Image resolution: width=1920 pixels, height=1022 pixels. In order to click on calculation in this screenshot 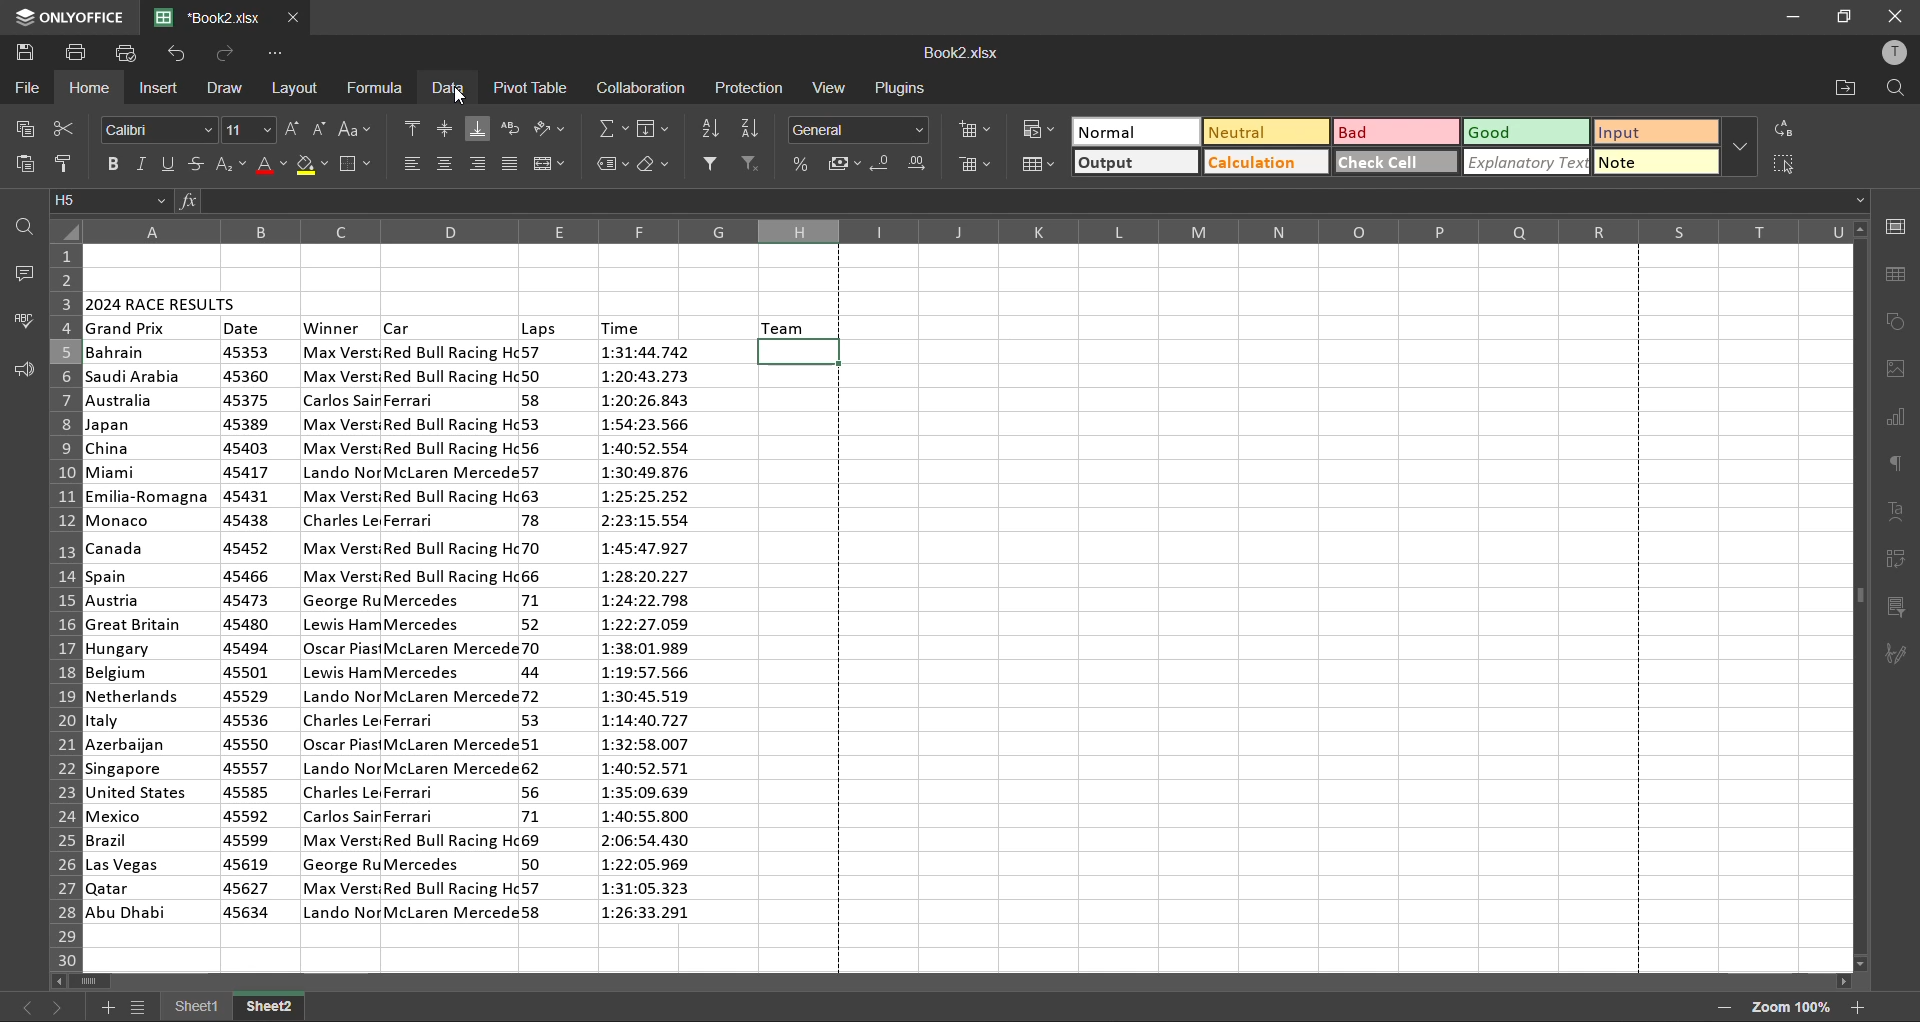, I will do `click(1264, 161)`.